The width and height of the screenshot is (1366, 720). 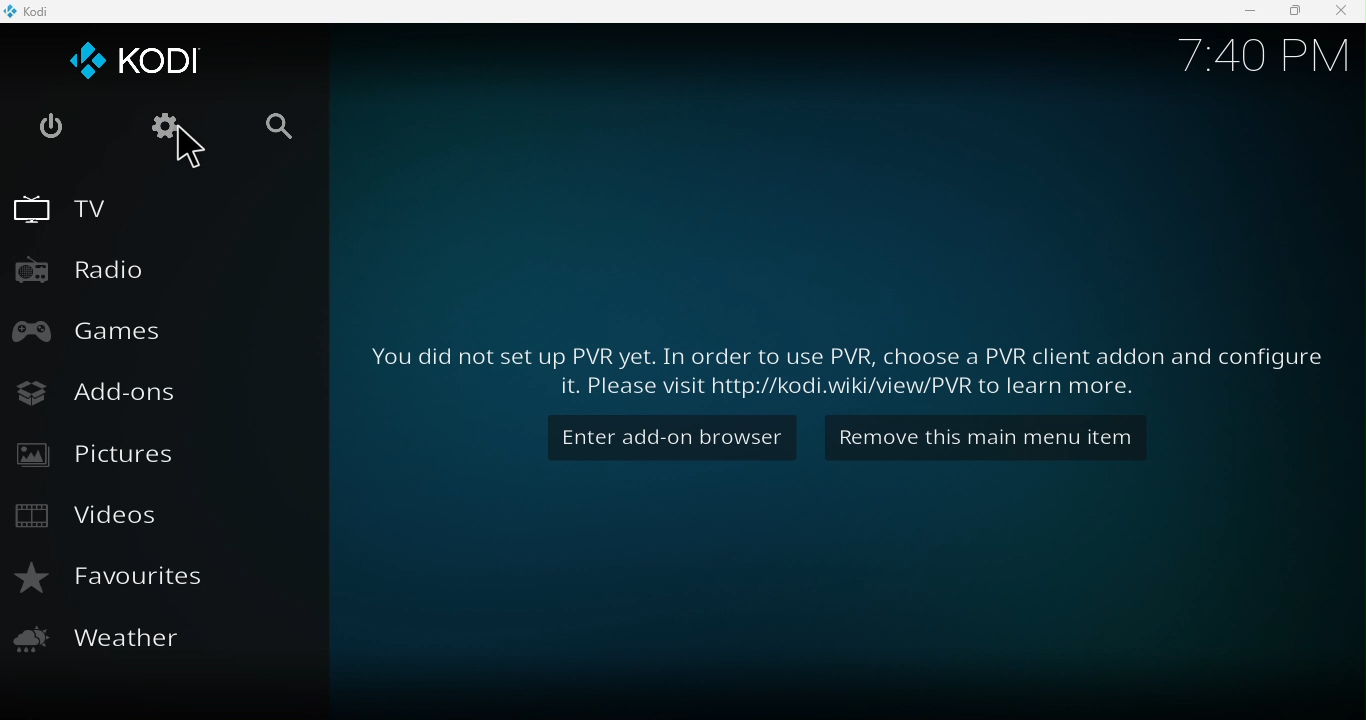 I want to click on Cursor, so click(x=197, y=160).